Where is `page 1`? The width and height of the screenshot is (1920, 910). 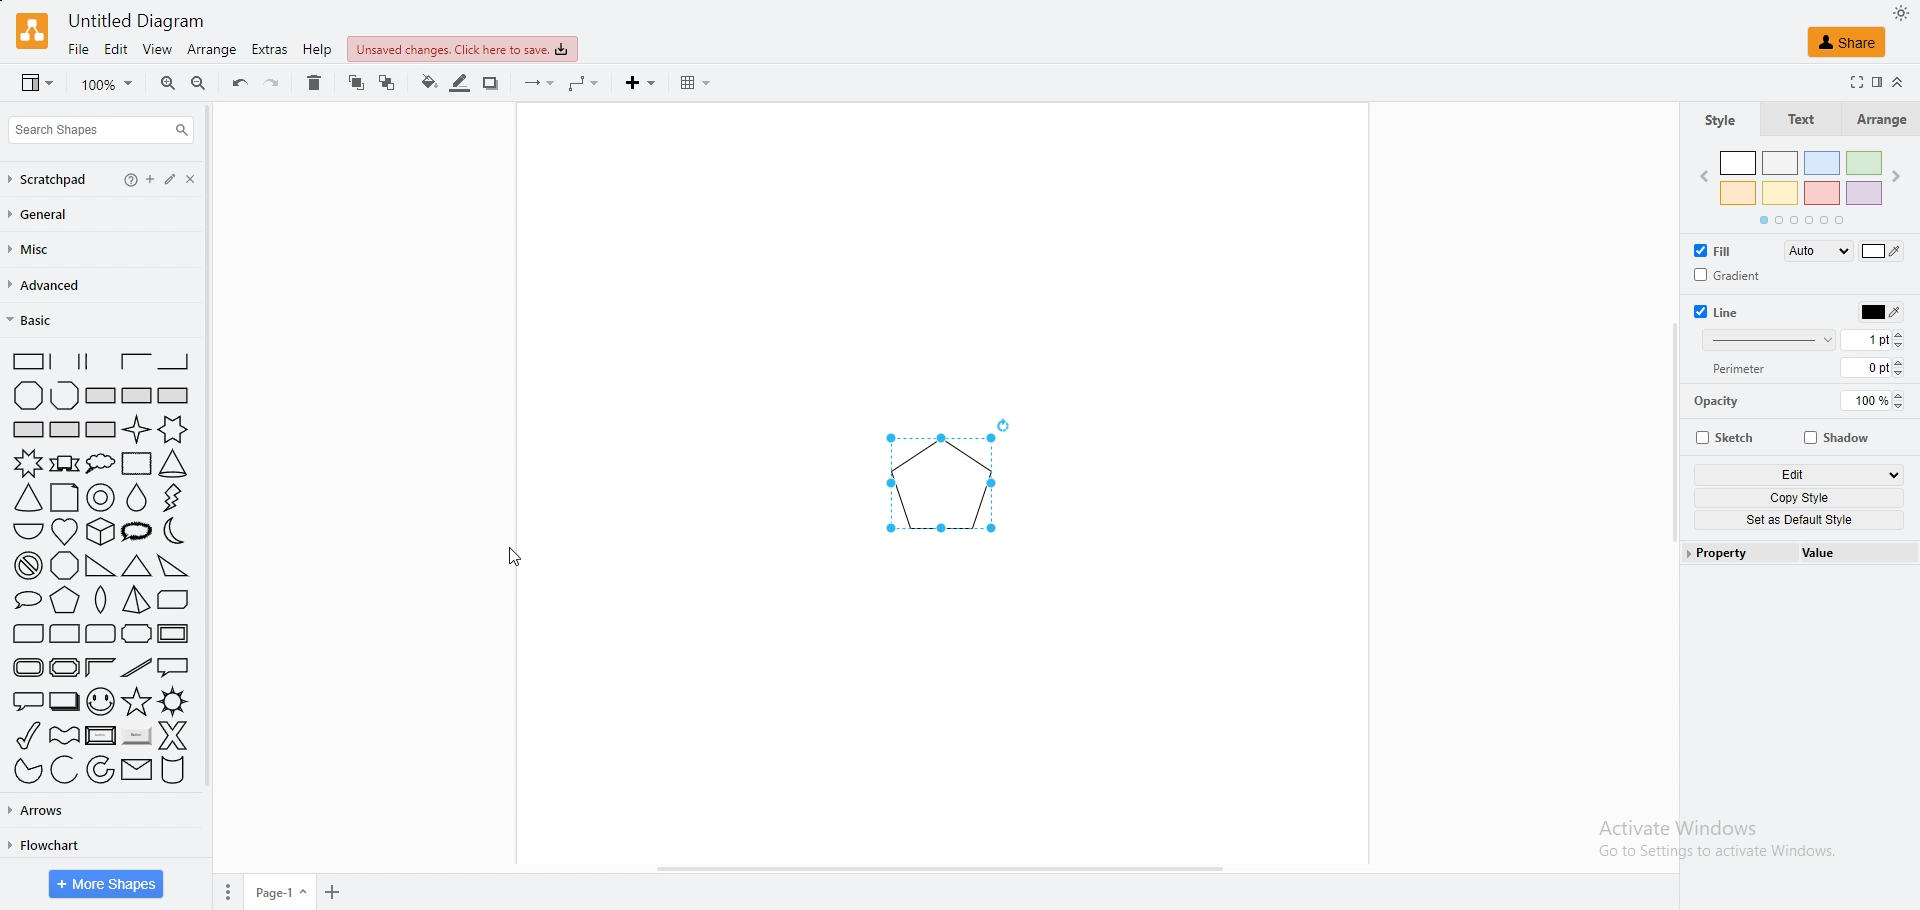 page 1 is located at coordinates (283, 892).